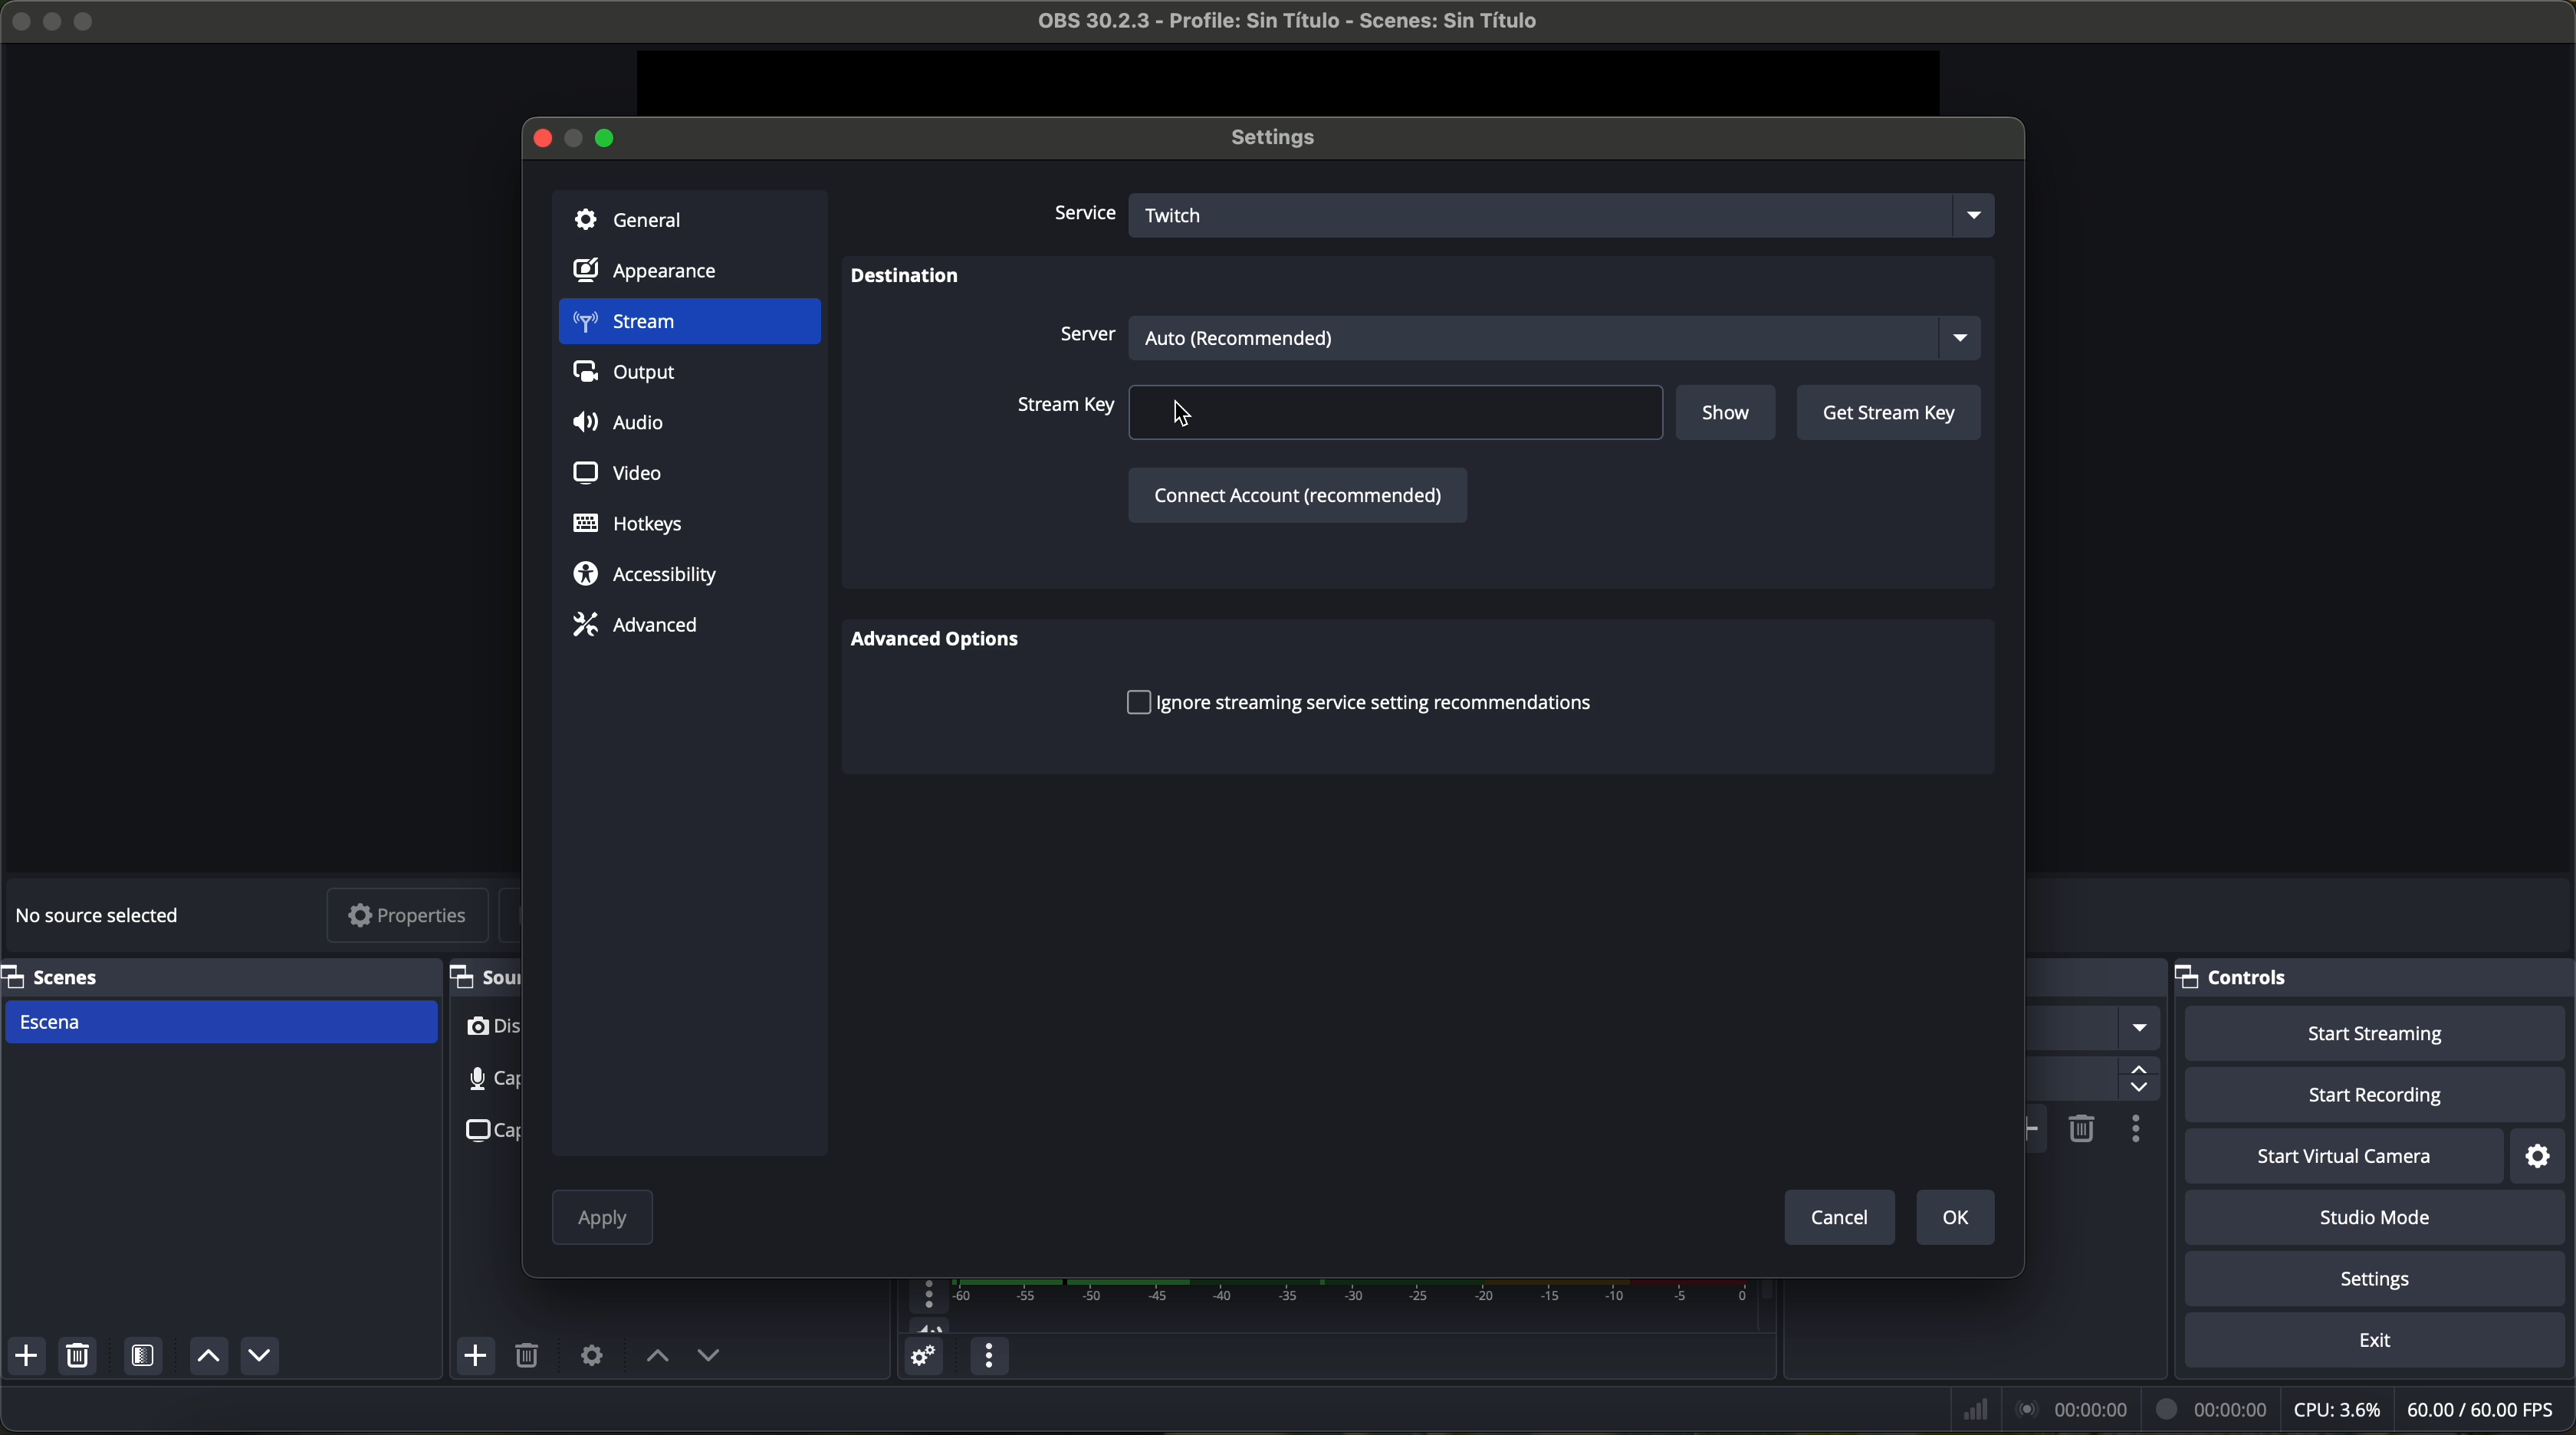 The image size is (2576, 1435). Describe the element at coordinates (1270, 25) in the screenshot. I see `file name` at that location.